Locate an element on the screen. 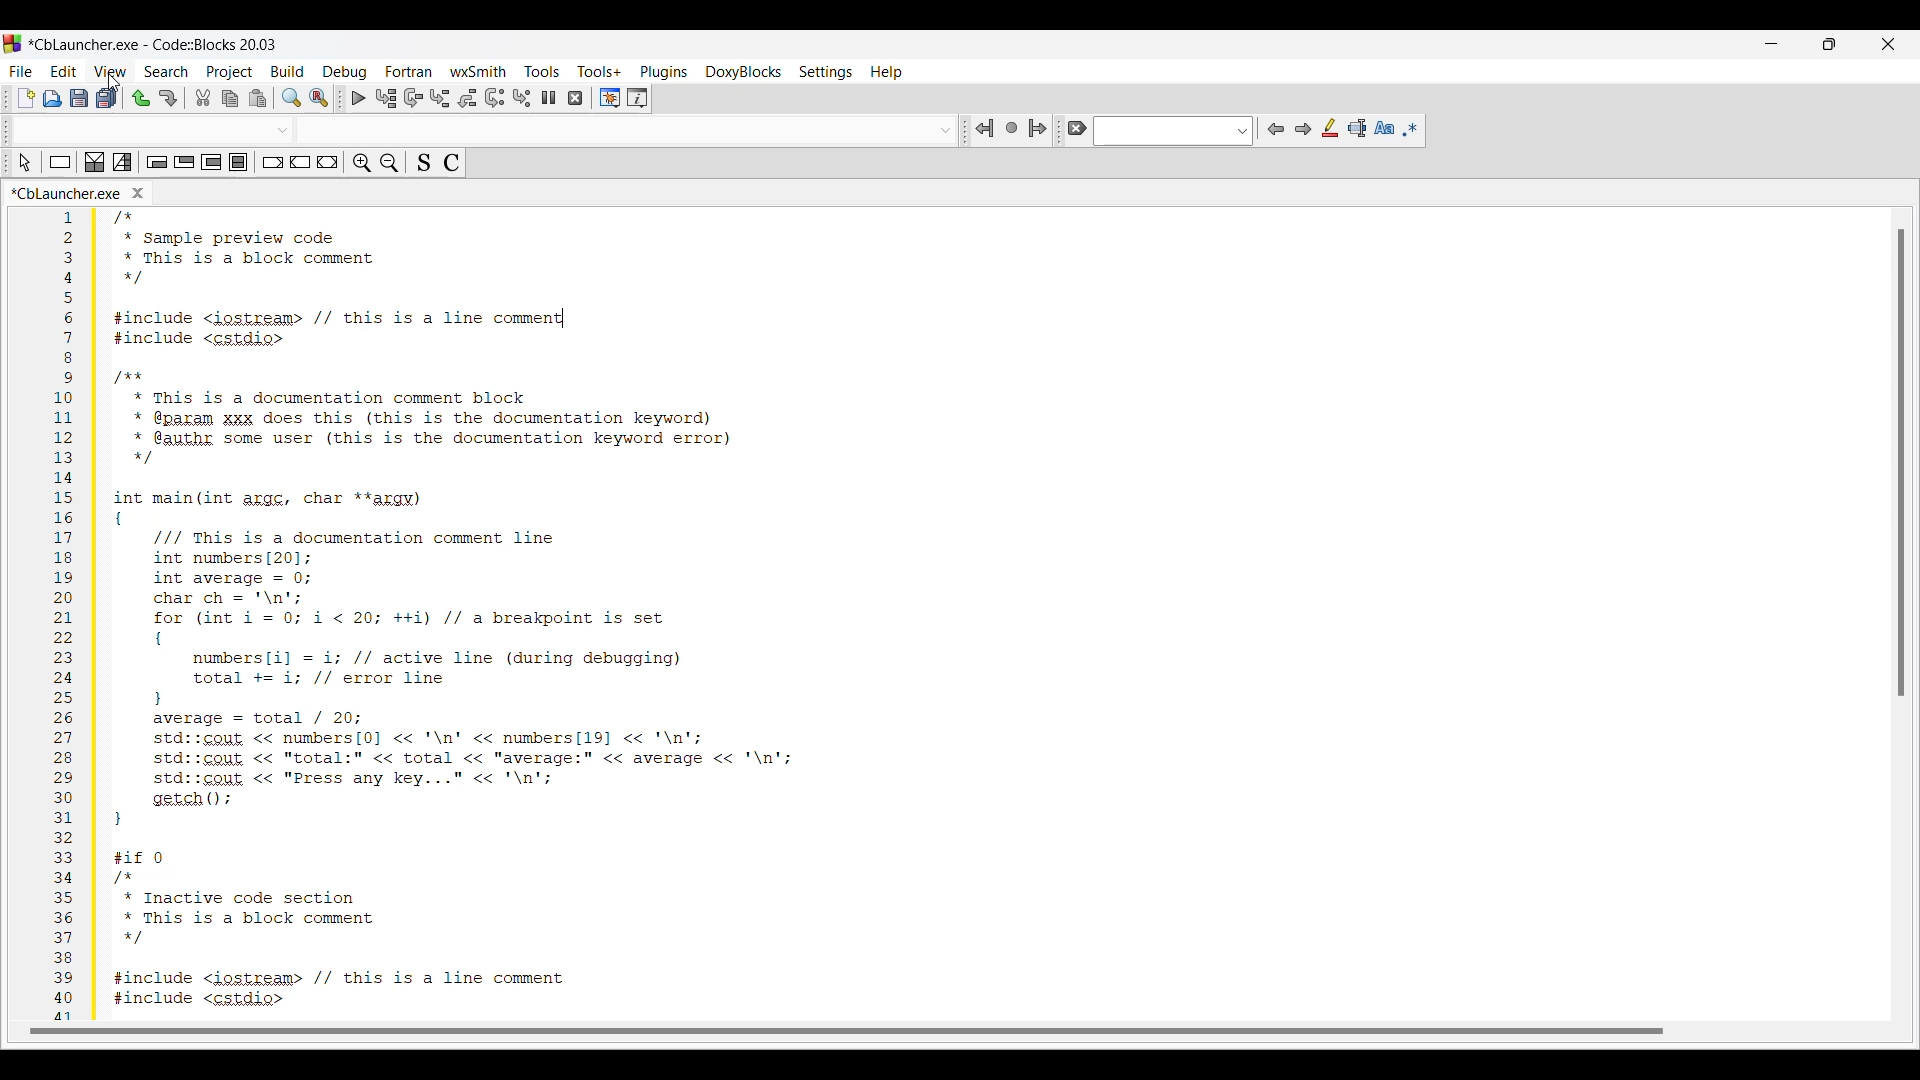 Image resolution: width=1920 pixels, height=1080 pixels. wxSmith menu is located at coordinates (479, 71).